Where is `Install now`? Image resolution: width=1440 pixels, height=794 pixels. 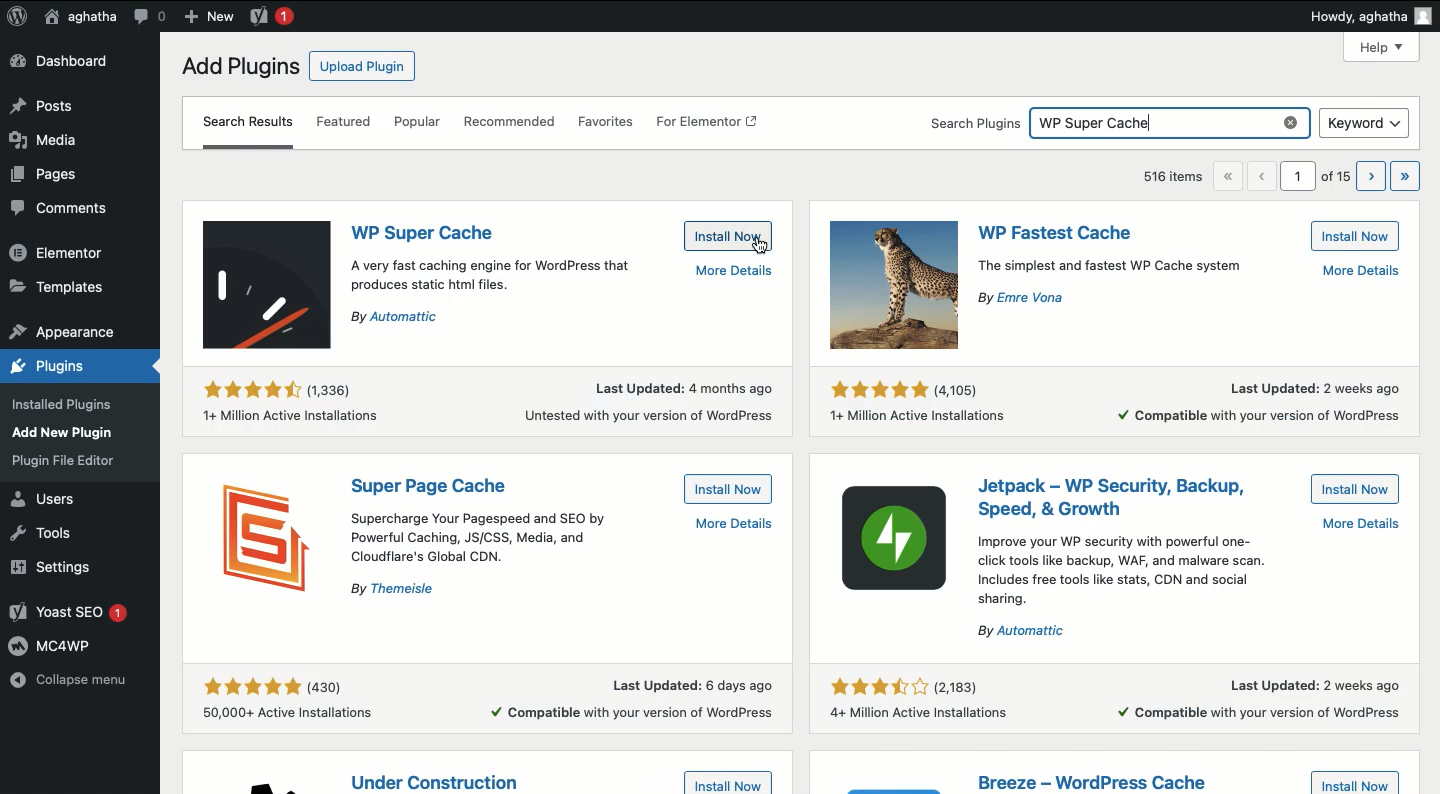
Install now is located at coordinates (727, 236).